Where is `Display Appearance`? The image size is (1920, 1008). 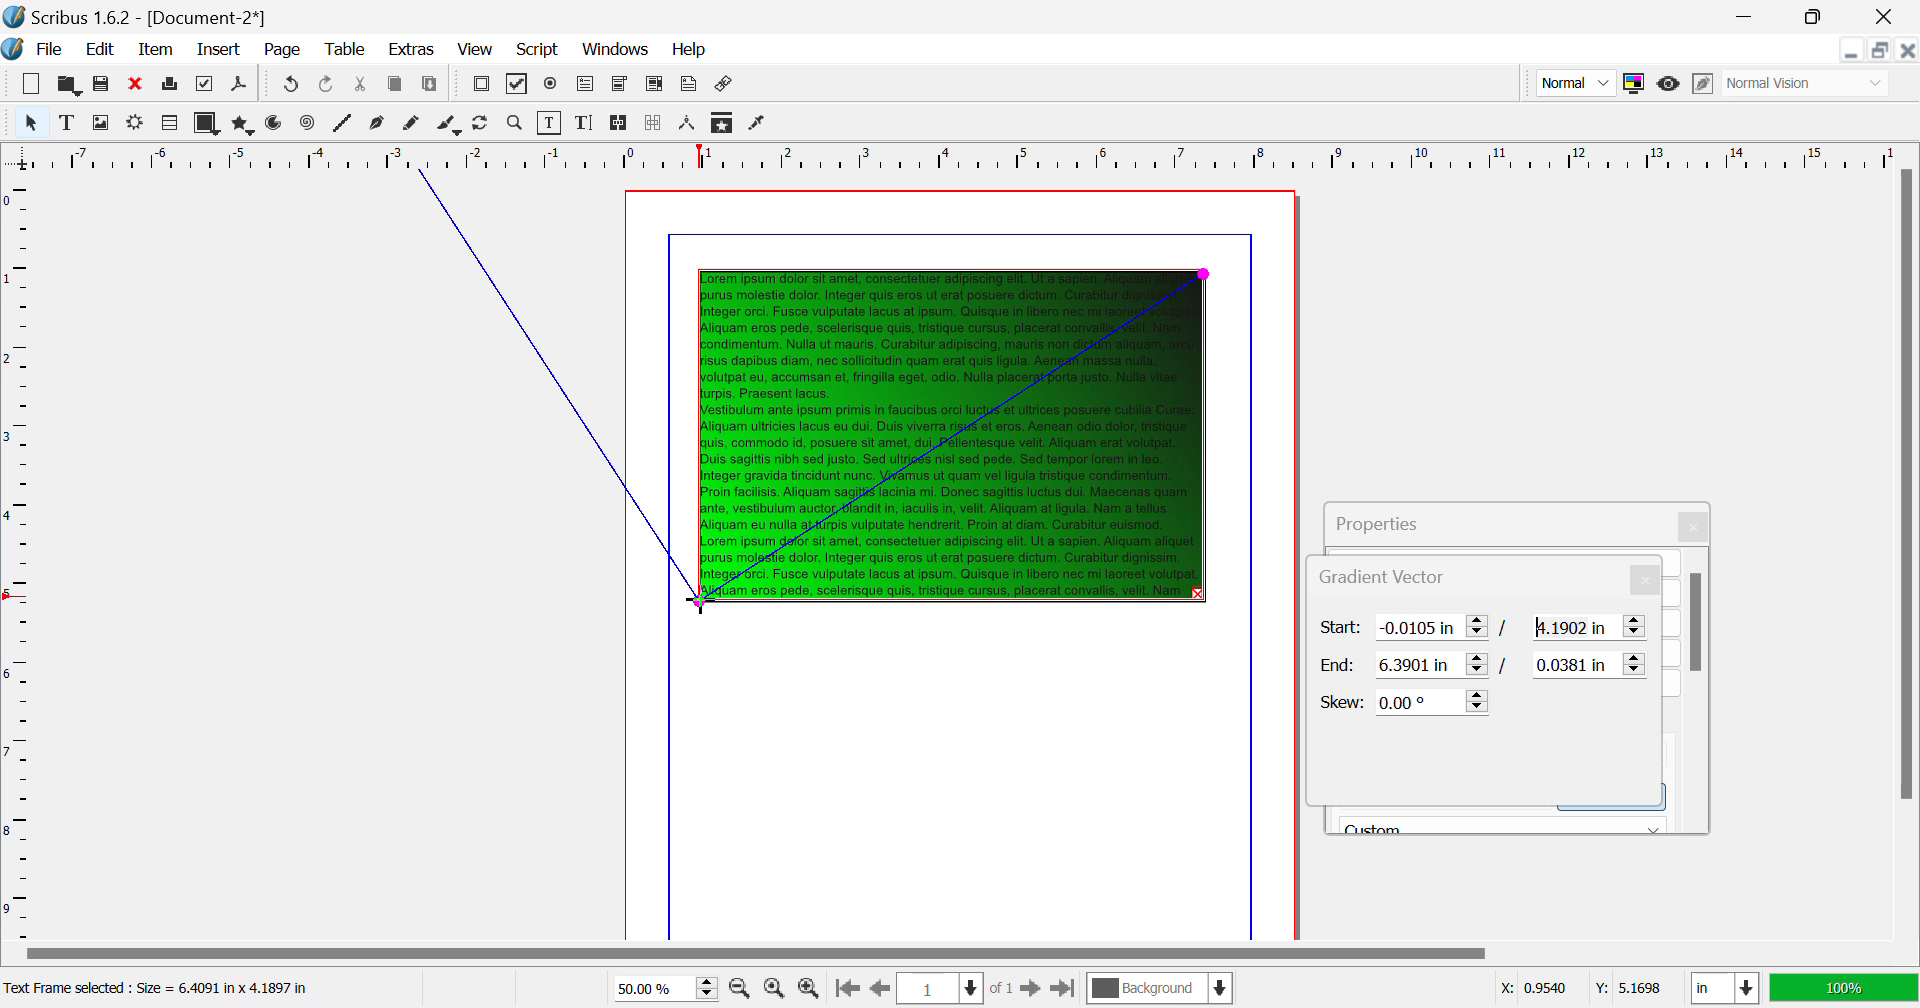
Display Appearance is located at coordinates (1844, 988).